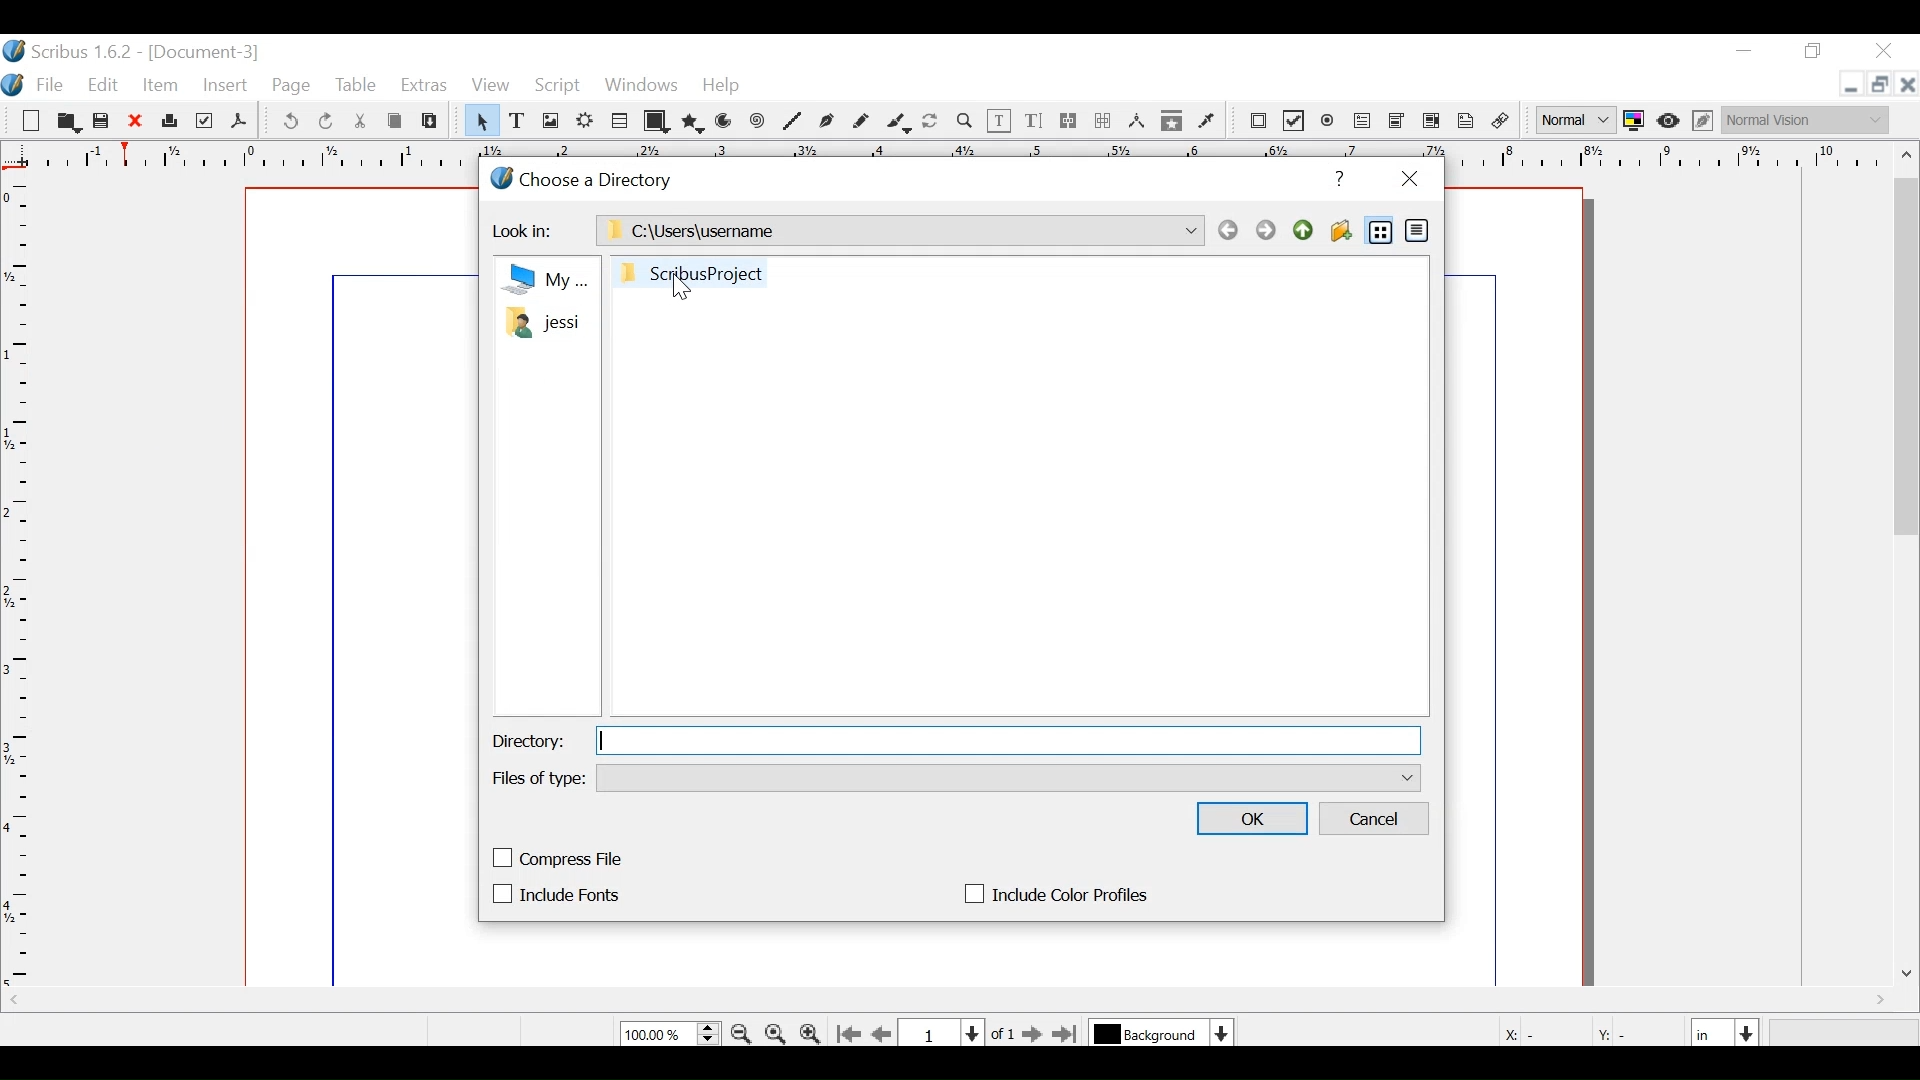 The height and width of the screenshot is (1080, 1920). Describe the element at coordinates (1034, 120) in the screenshot. I see `Edit Text with story editor` at that location.